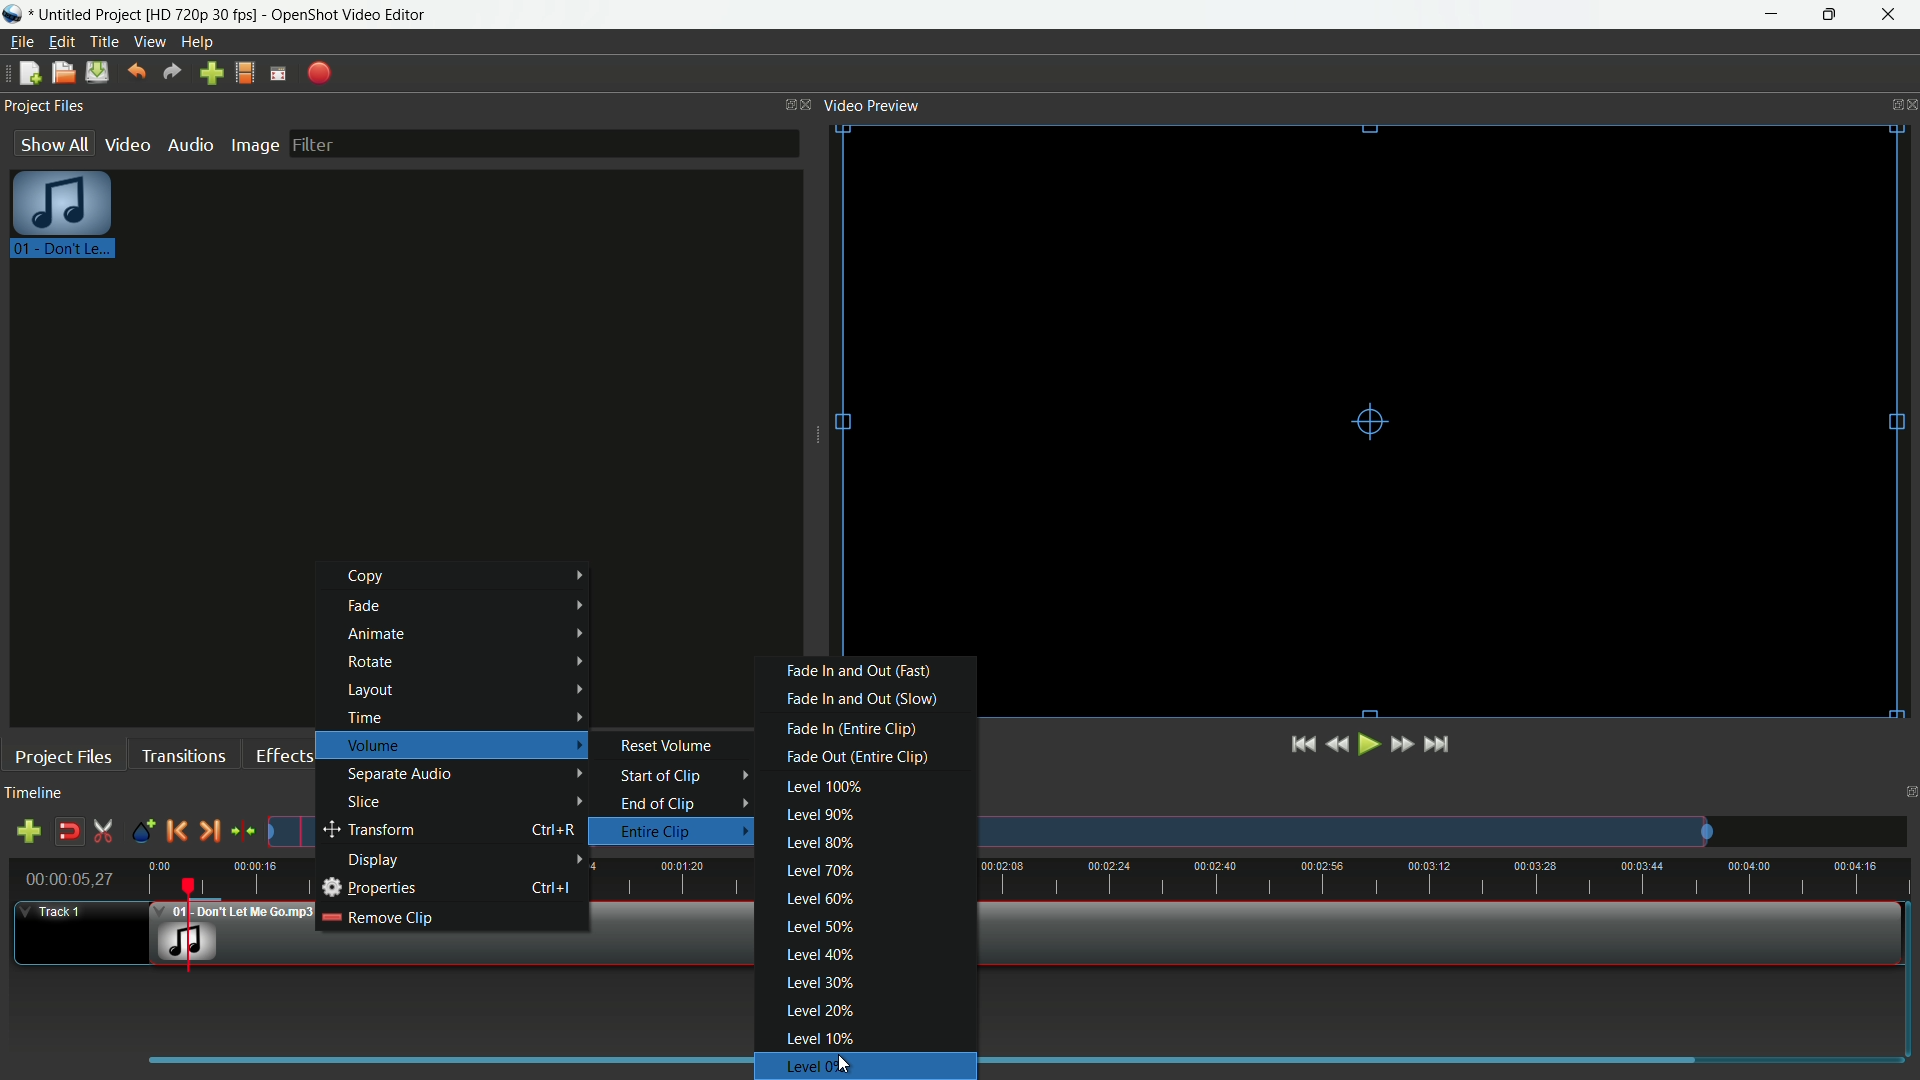 This screenshot has height=1080, width=1920. Describe the element at coordinates (19, 43) in the screenshot. I see `file menu` at that location.